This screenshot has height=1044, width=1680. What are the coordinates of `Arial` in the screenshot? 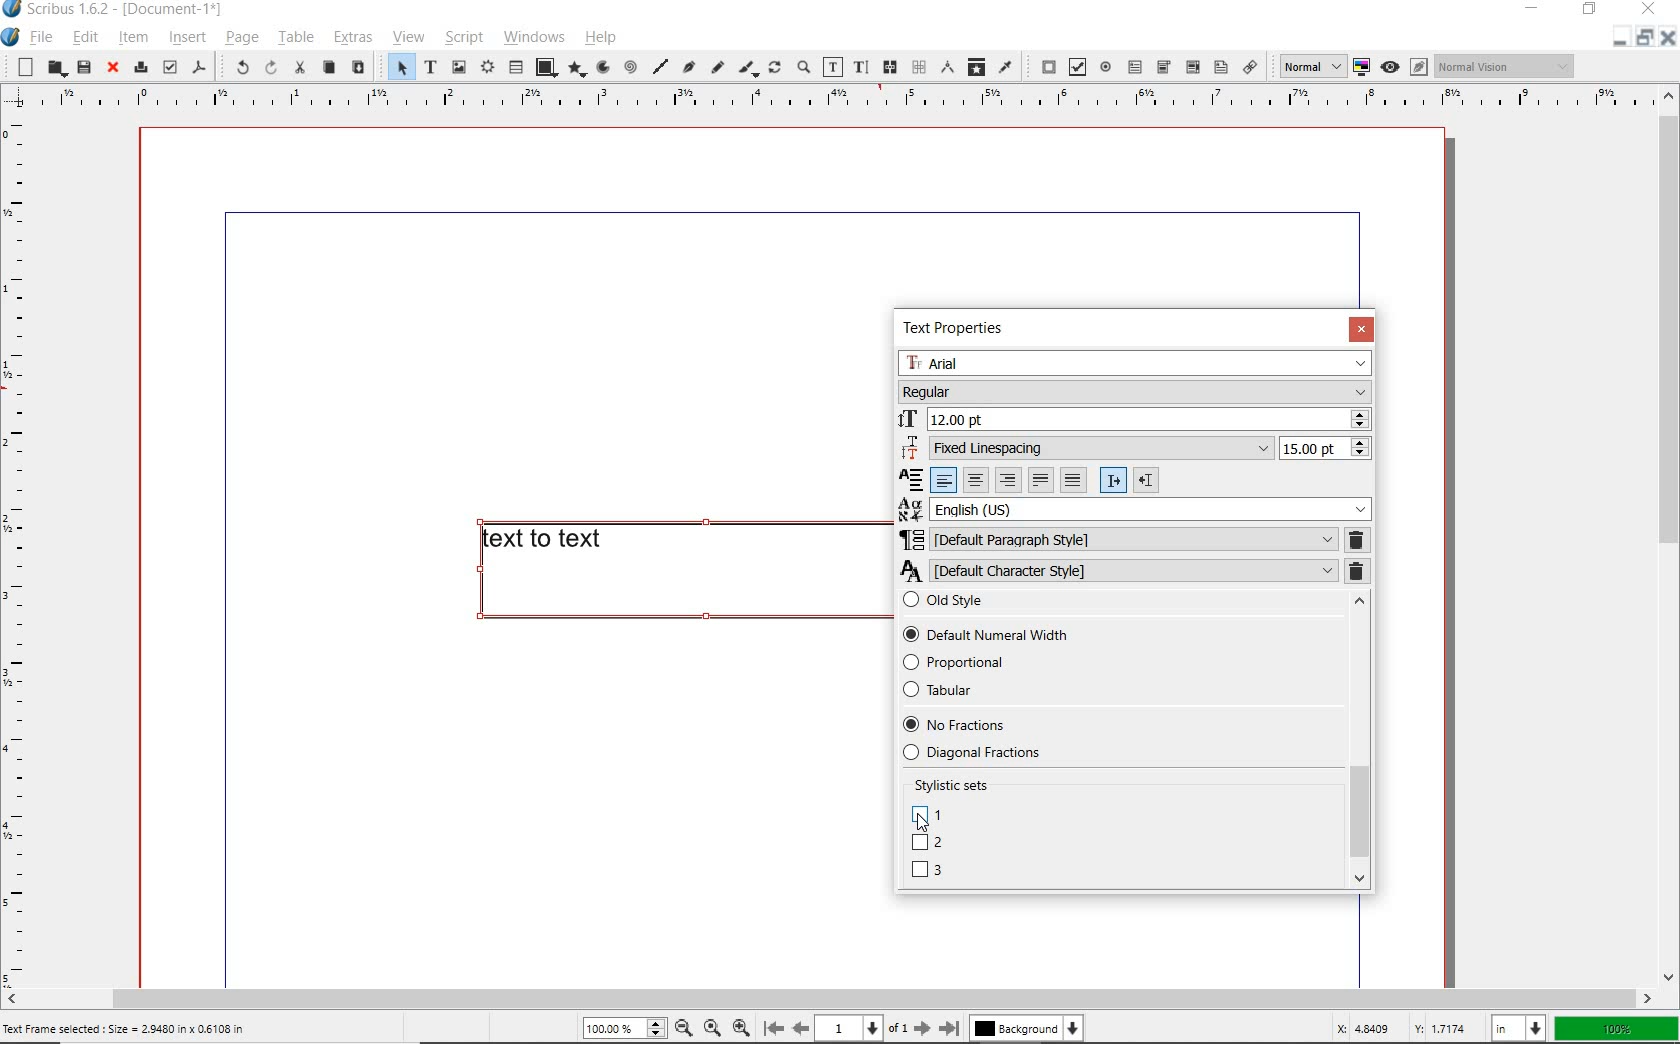 It's located at (1133, 362).